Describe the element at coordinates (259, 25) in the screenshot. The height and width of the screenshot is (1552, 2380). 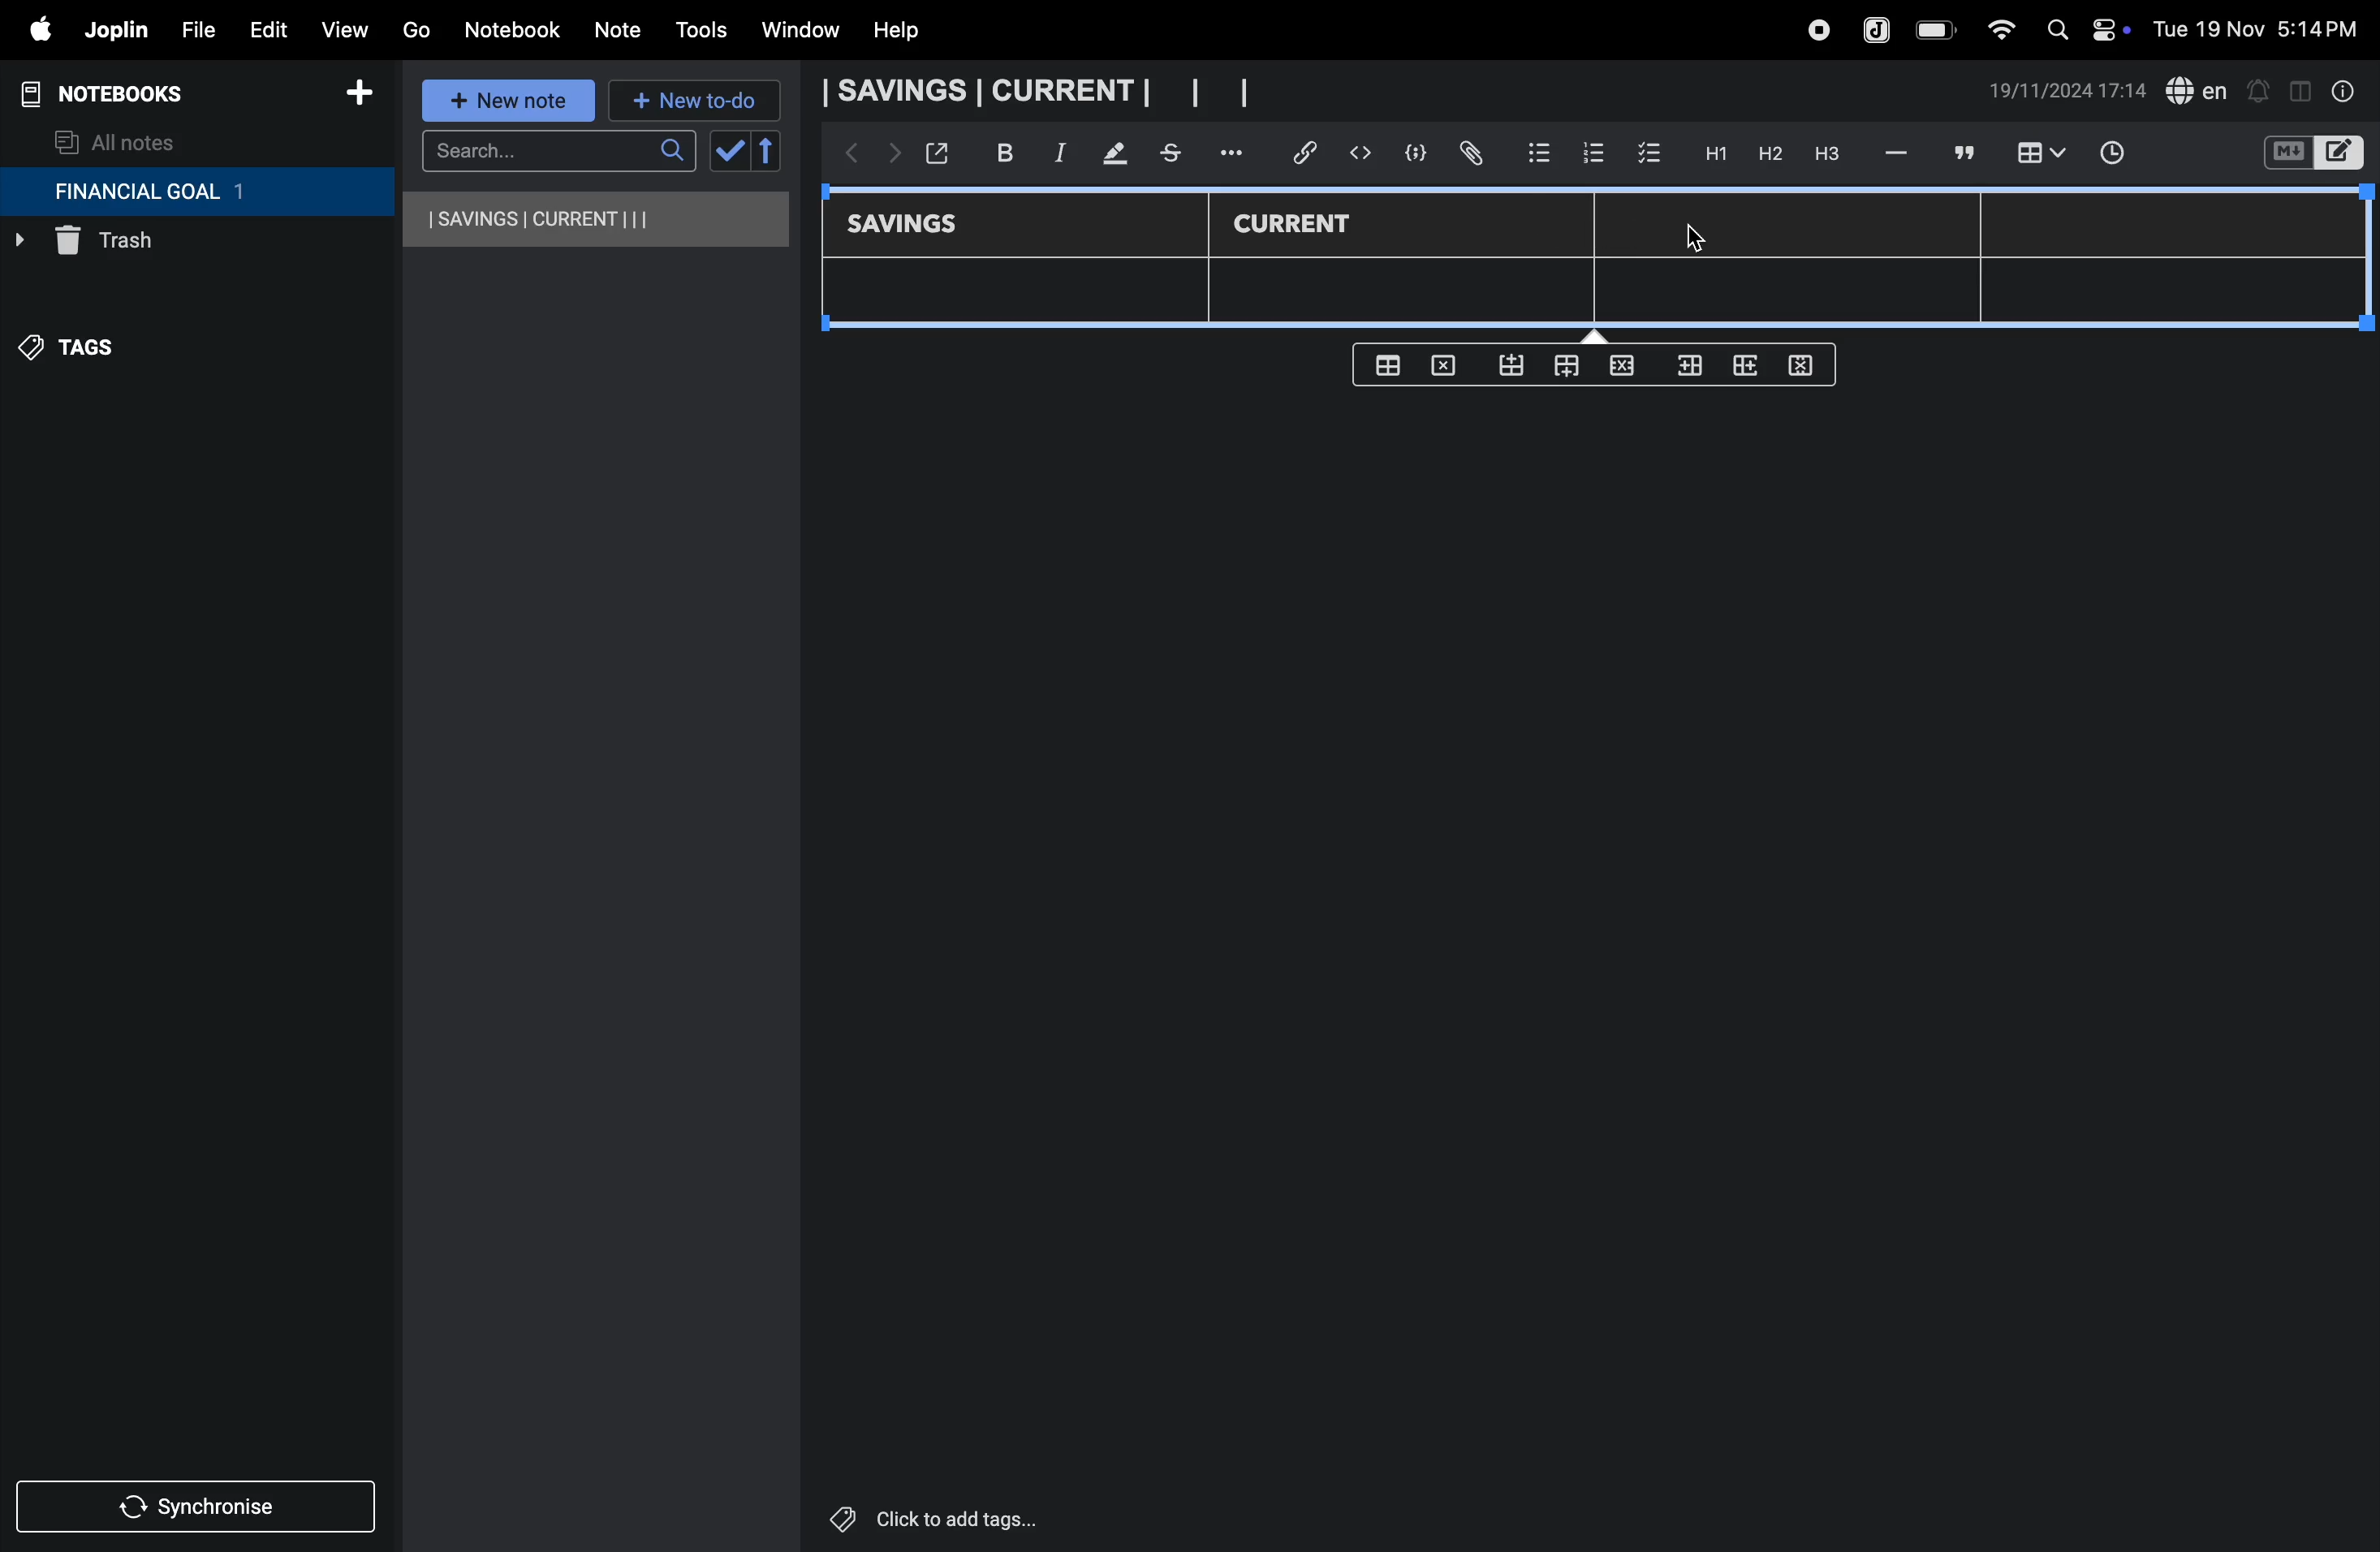
I see `edit` at that location.